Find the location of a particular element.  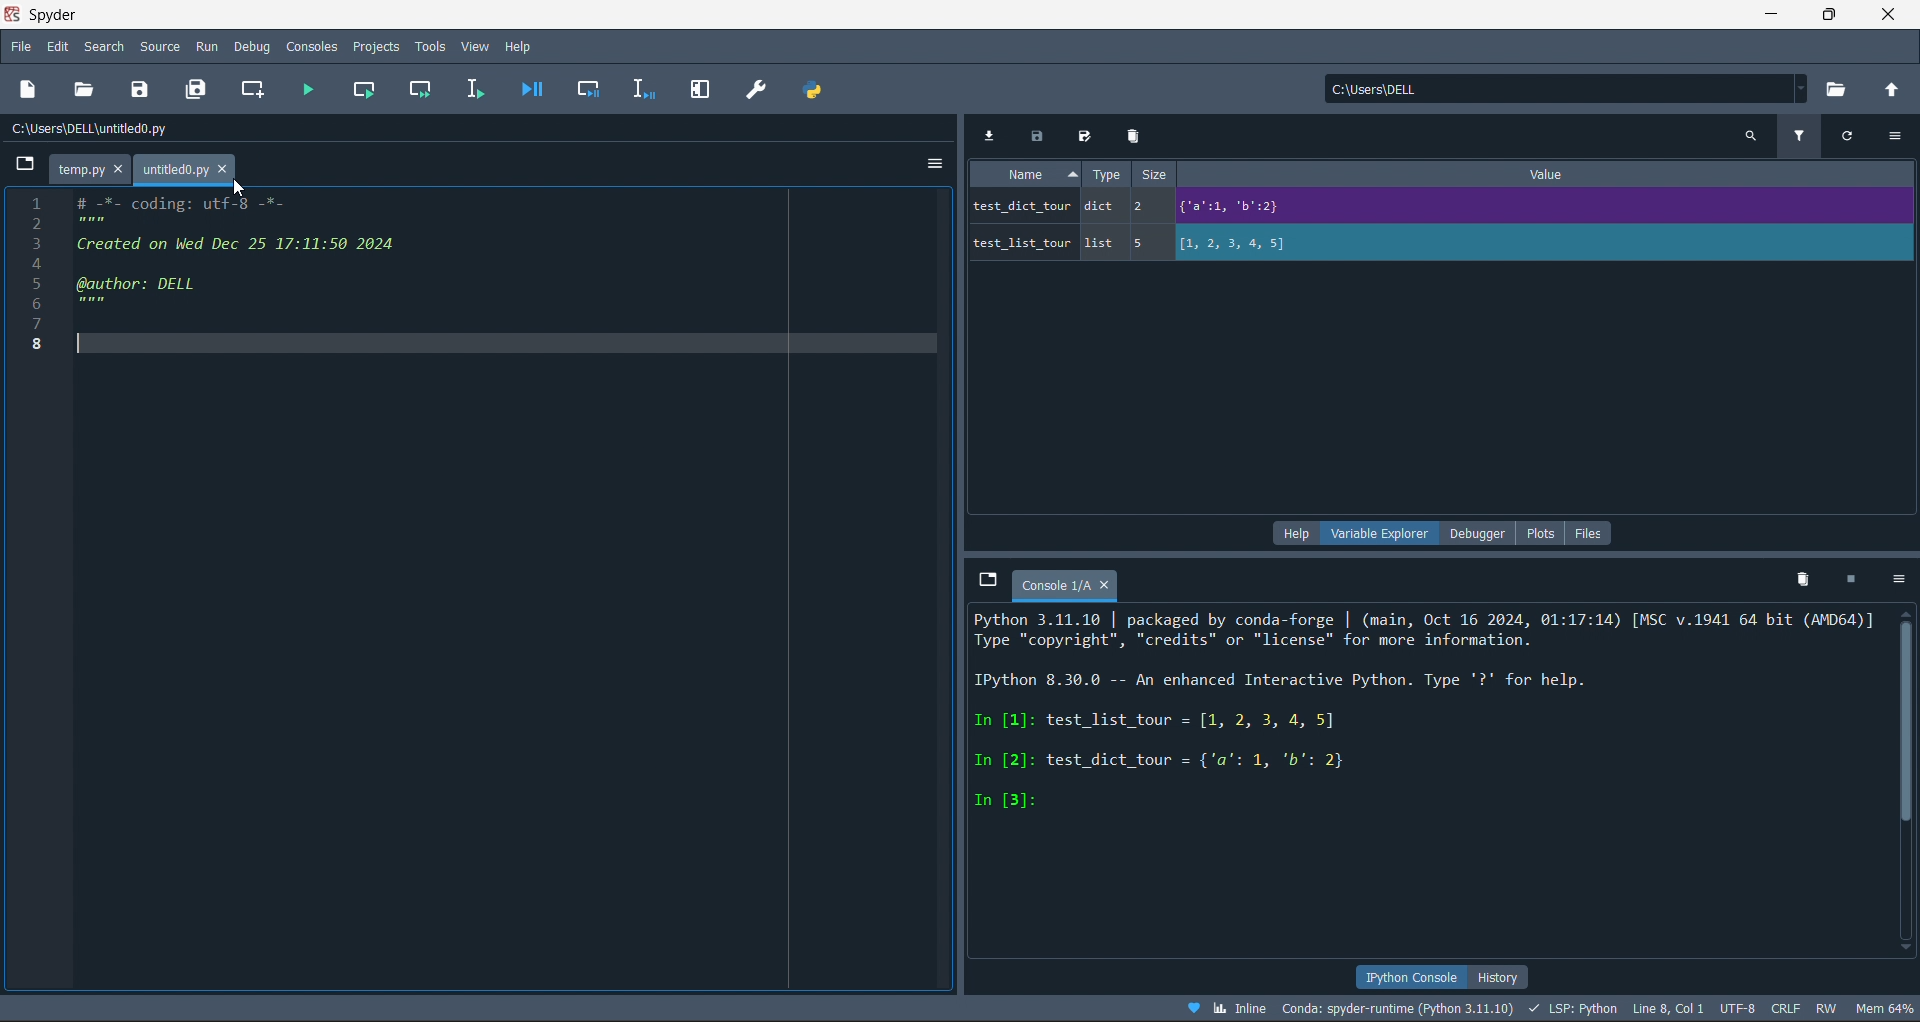

debugger pane is located at coordinates (1484, 535).